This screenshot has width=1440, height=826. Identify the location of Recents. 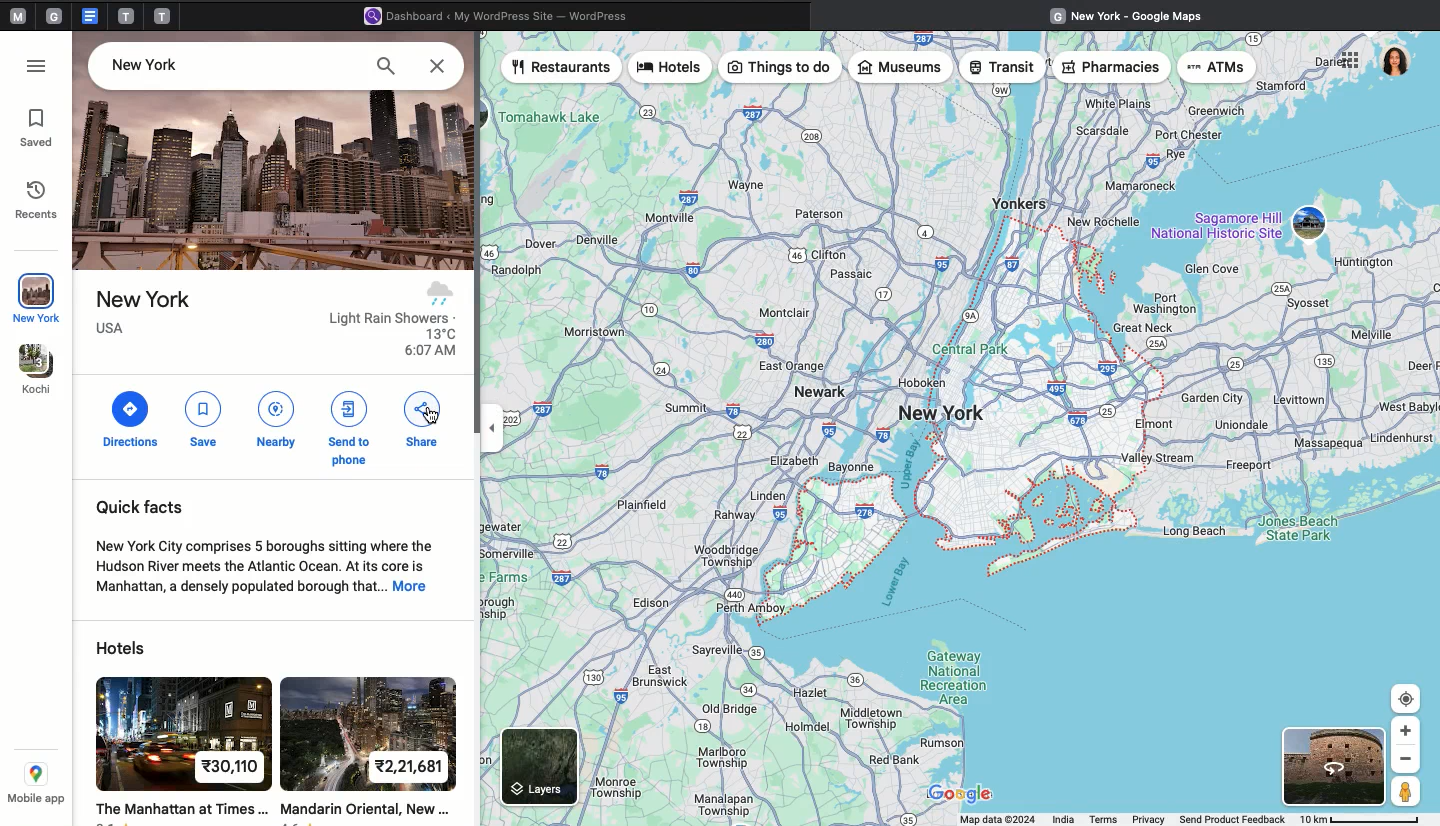
(39, 202).